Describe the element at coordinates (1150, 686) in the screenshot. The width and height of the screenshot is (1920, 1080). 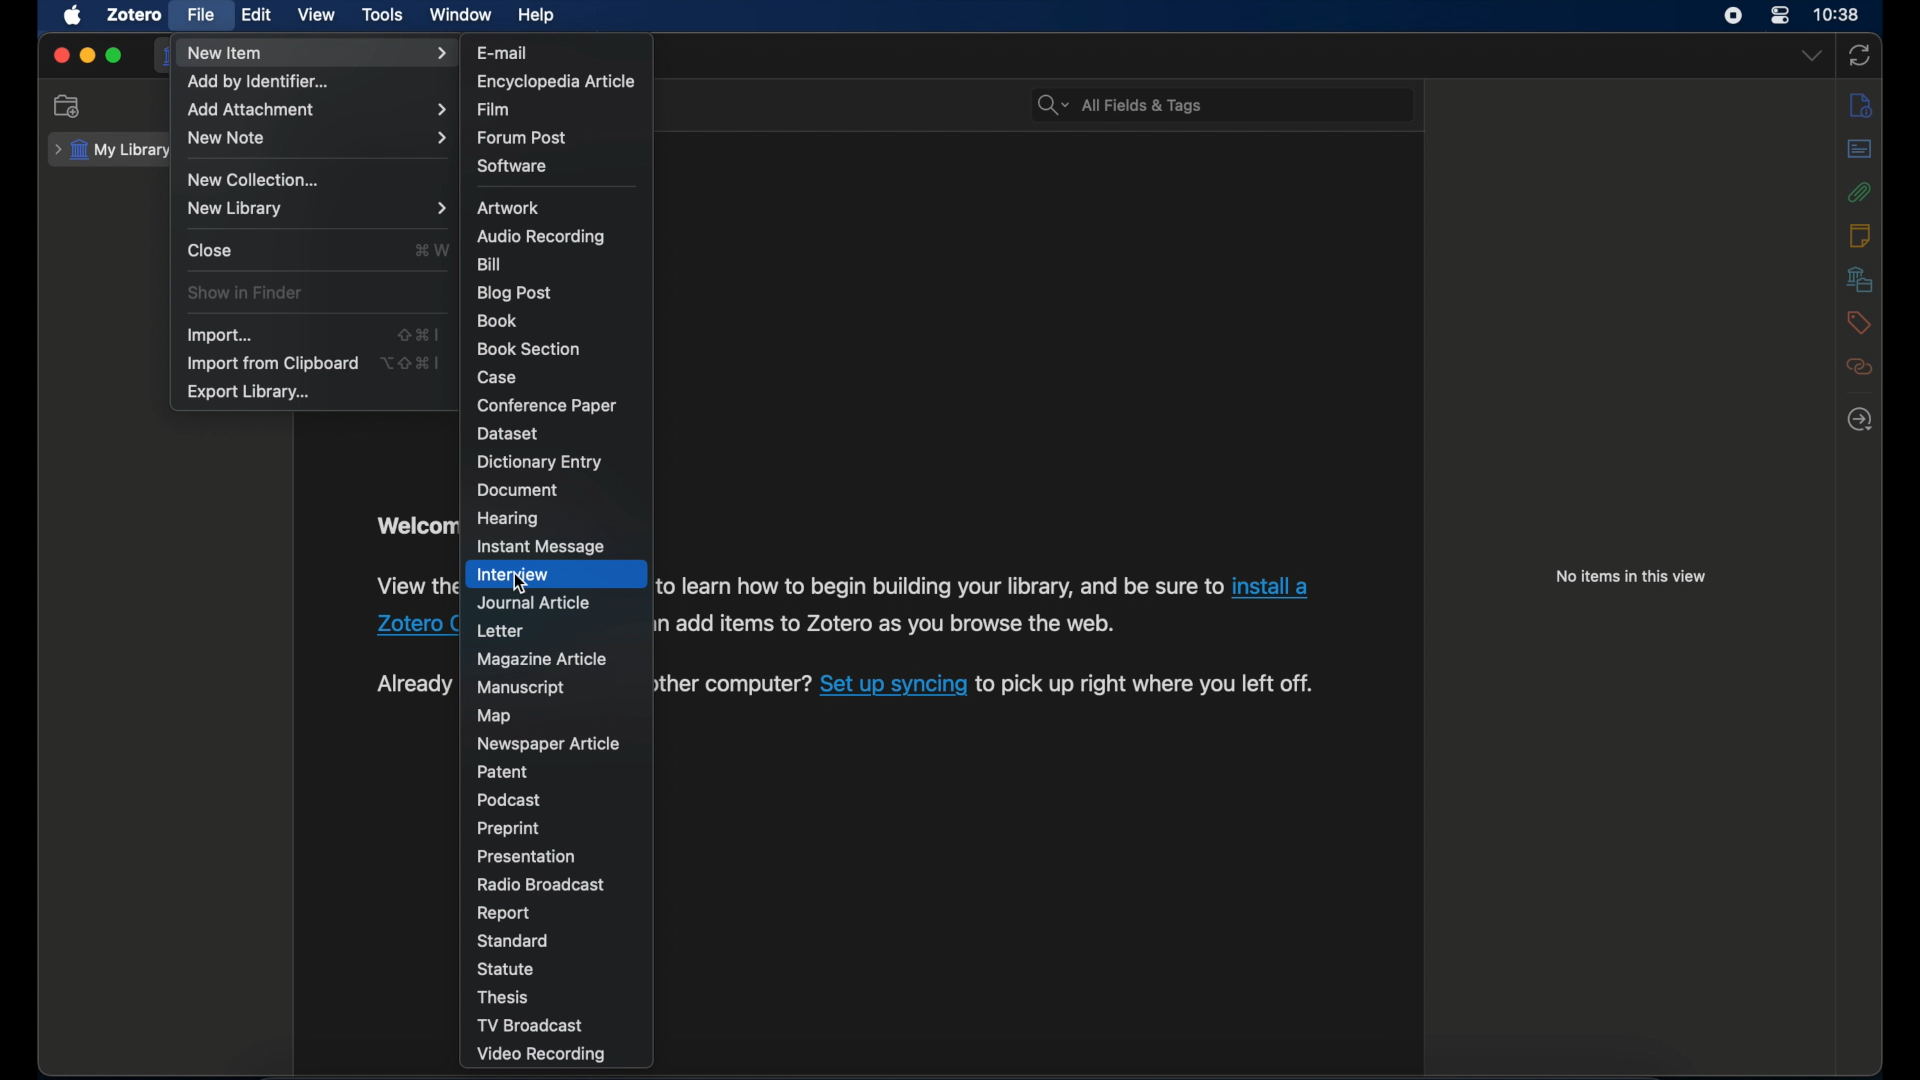
I see `to pick up right where you left off` at that location.